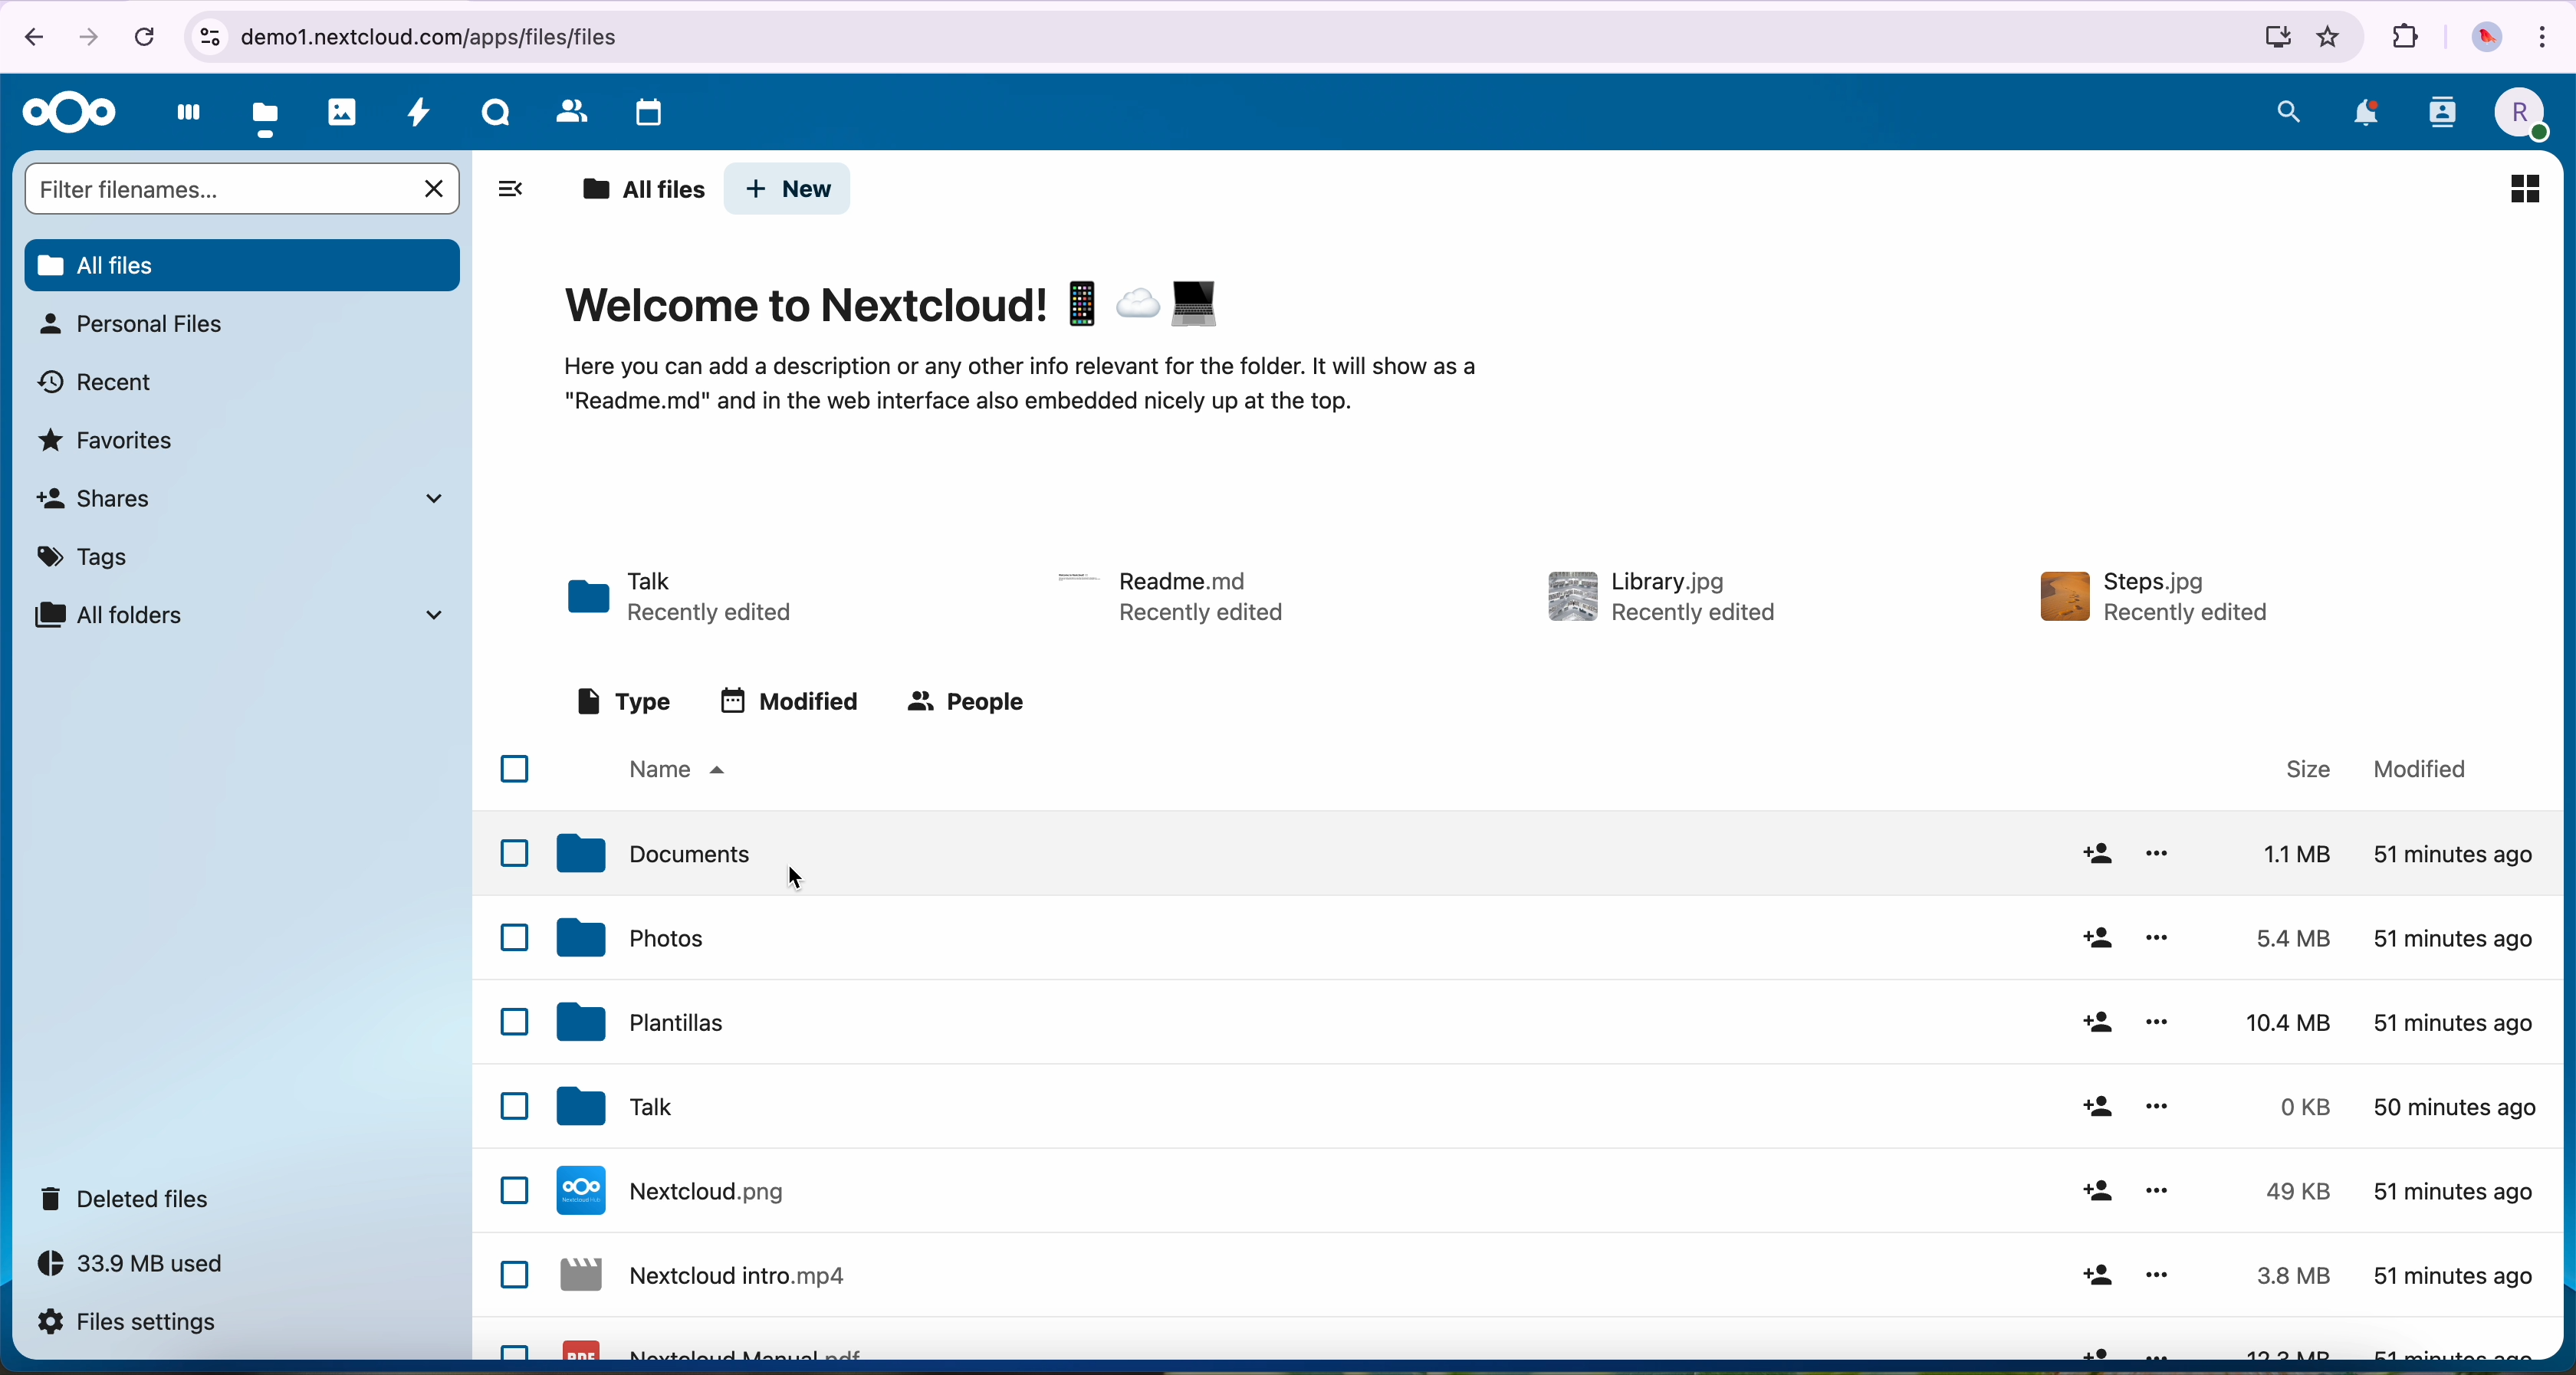 The width and height of the screenshot is (2576, 1375). What do you see at coordinates (794, 700) in the screenshot?
I see `modified` at bounding box center [794, 700].